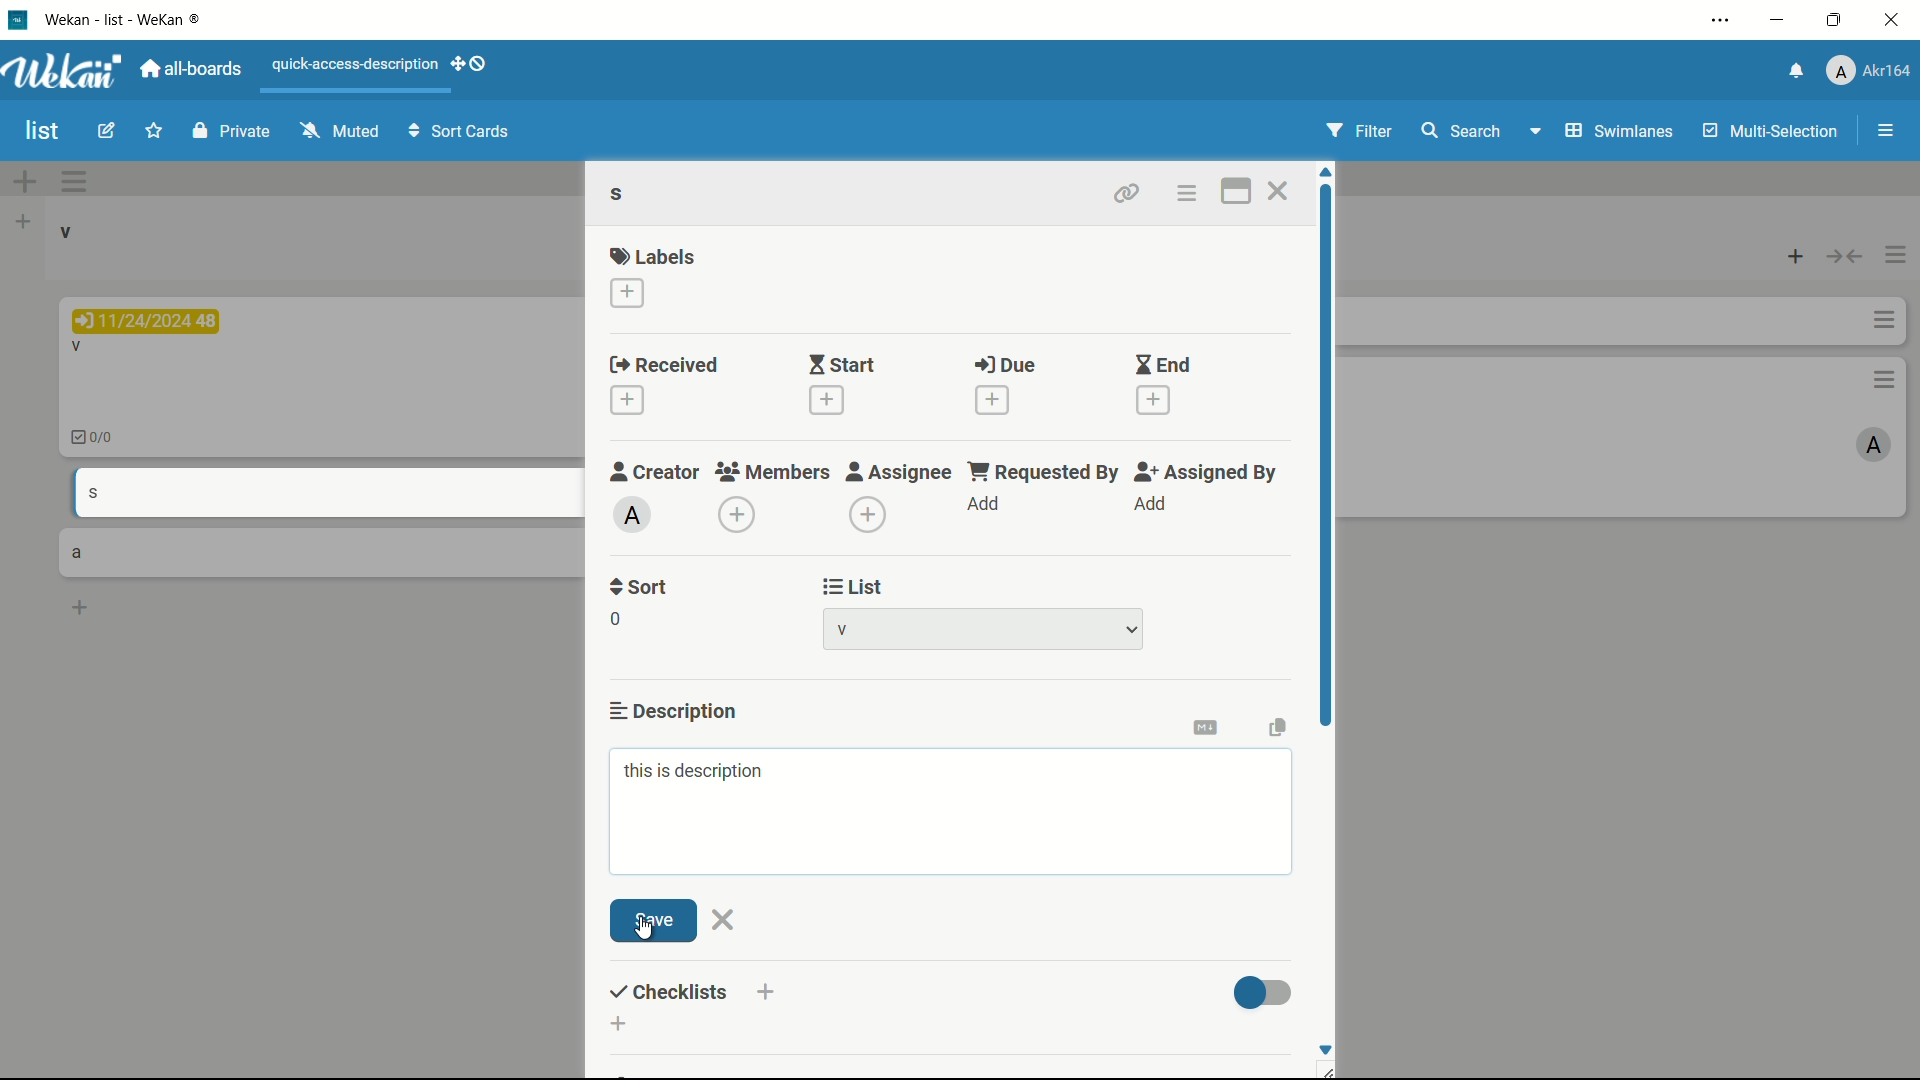 The image size is (1920, 1080). I want to click on add, so click(985, 504).